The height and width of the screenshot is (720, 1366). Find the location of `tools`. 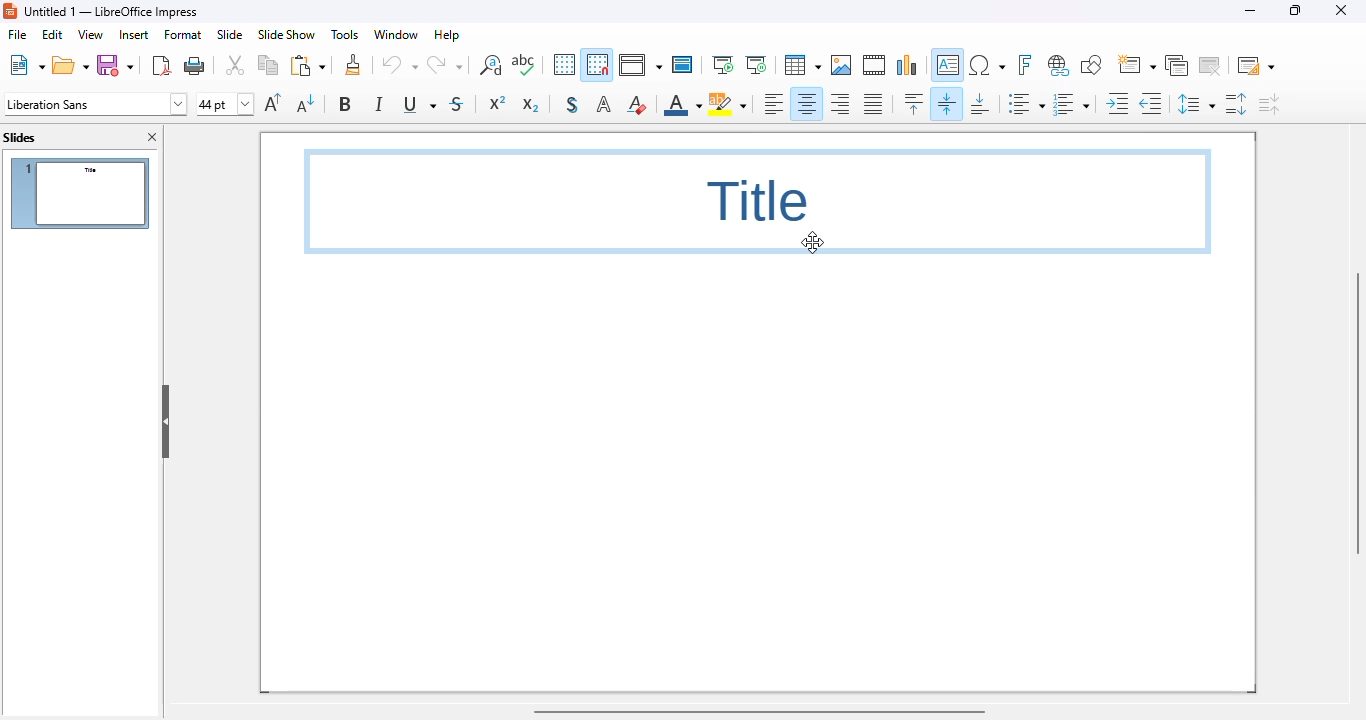

tools is located at coordinates (345, 35).